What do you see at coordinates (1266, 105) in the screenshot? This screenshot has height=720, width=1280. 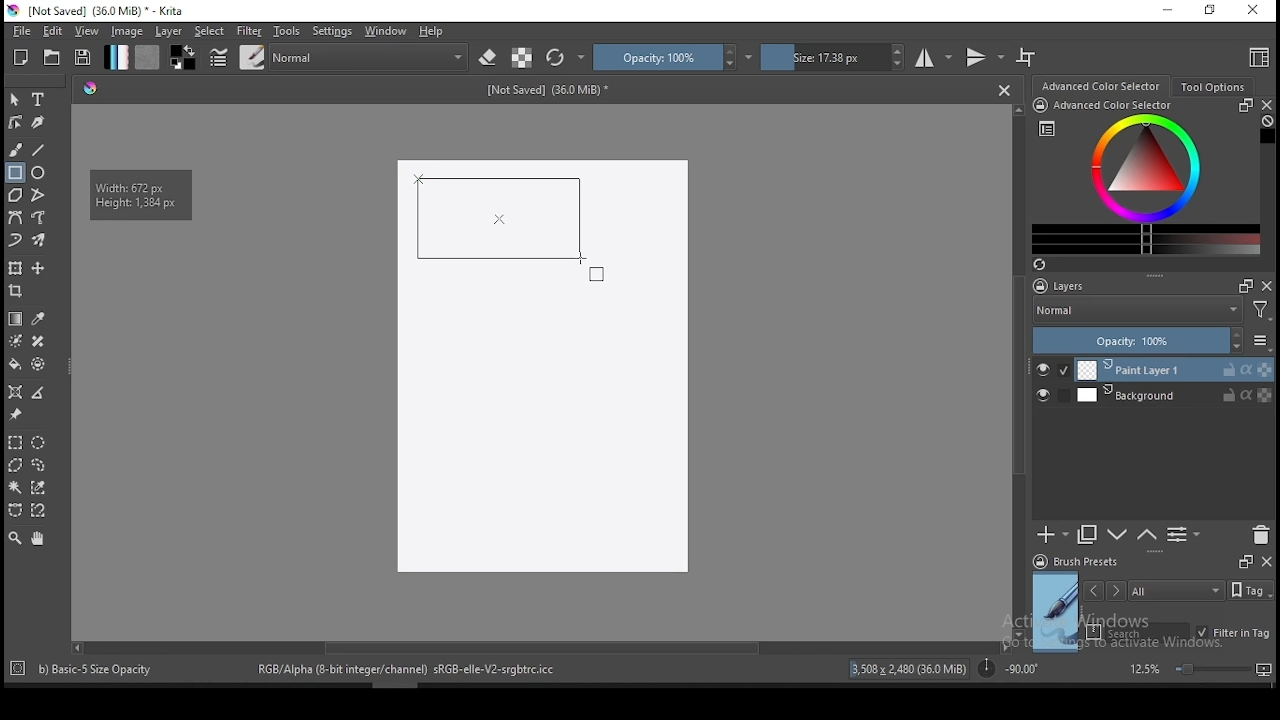 I see `close docker` at bounding box center [1266, 105].